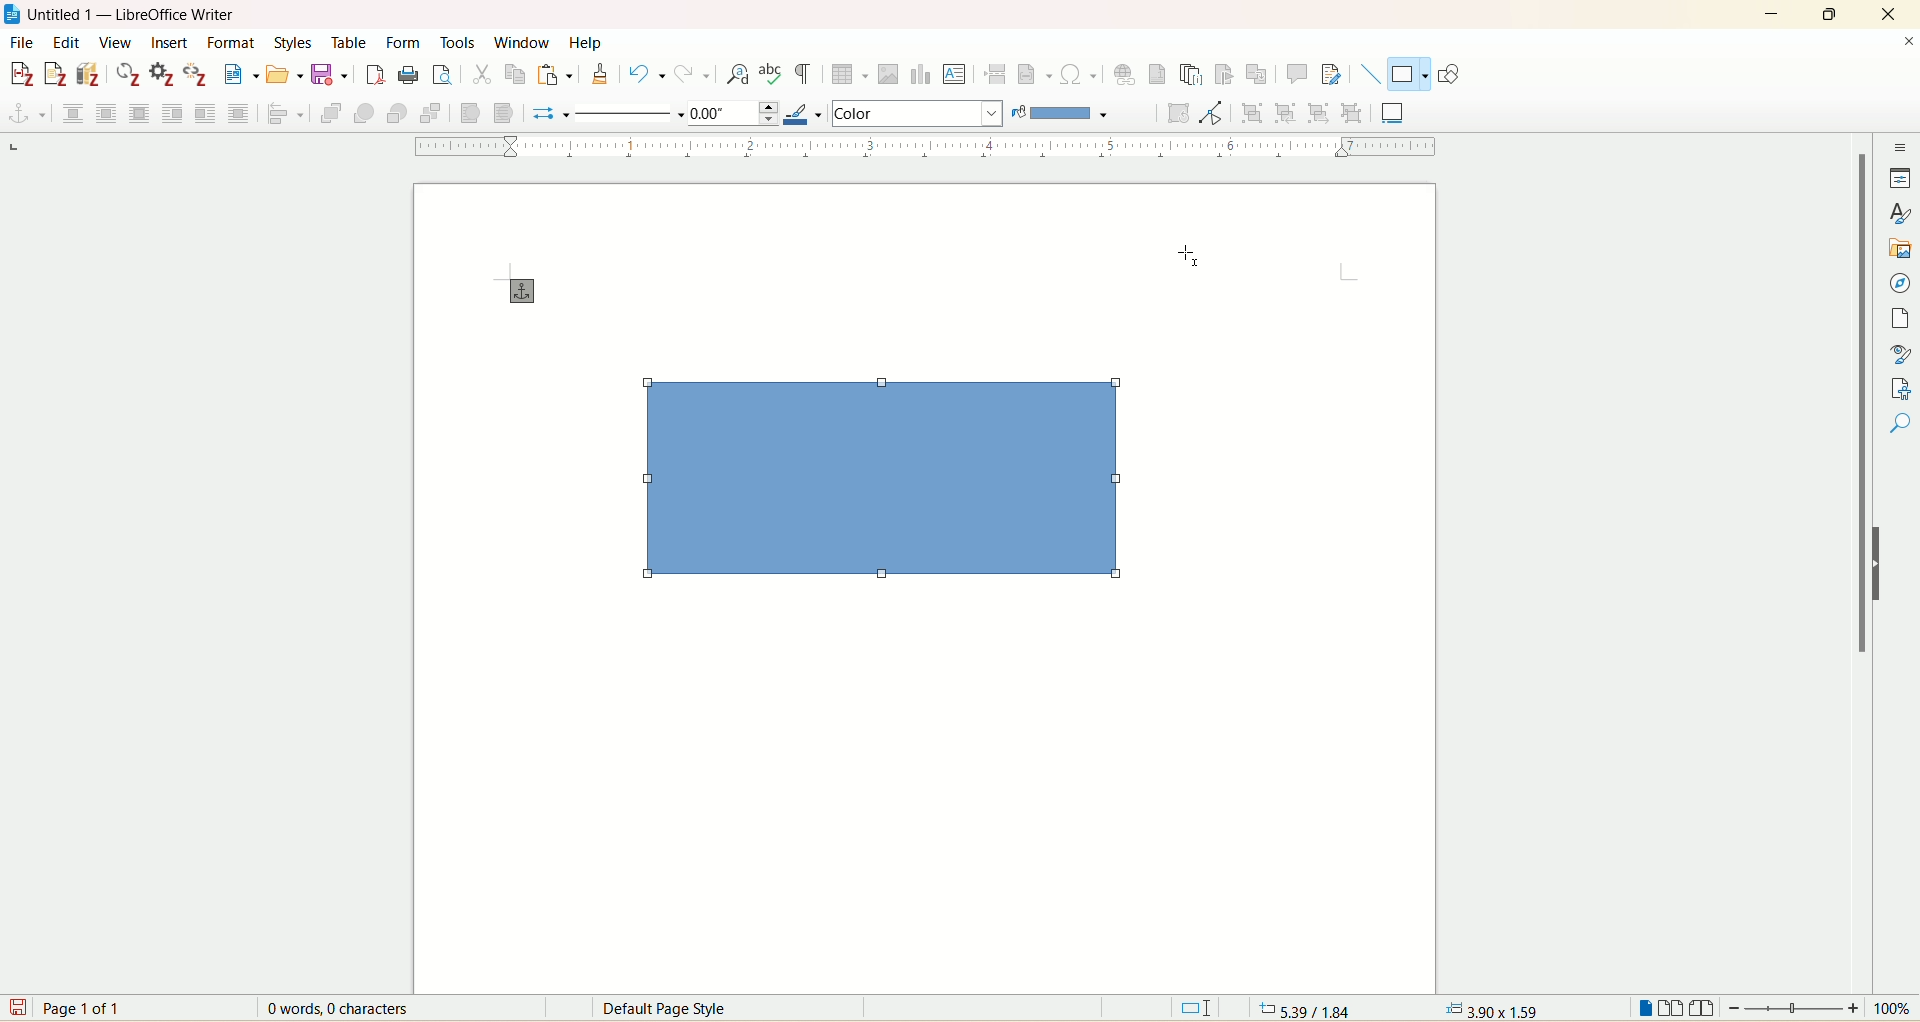 Image resolution: width=1920 pixels, height=1022 pixels. What do you see at coordinates (239, 112) in the screenshot?
I see `through` at bounding box center [239, 112].